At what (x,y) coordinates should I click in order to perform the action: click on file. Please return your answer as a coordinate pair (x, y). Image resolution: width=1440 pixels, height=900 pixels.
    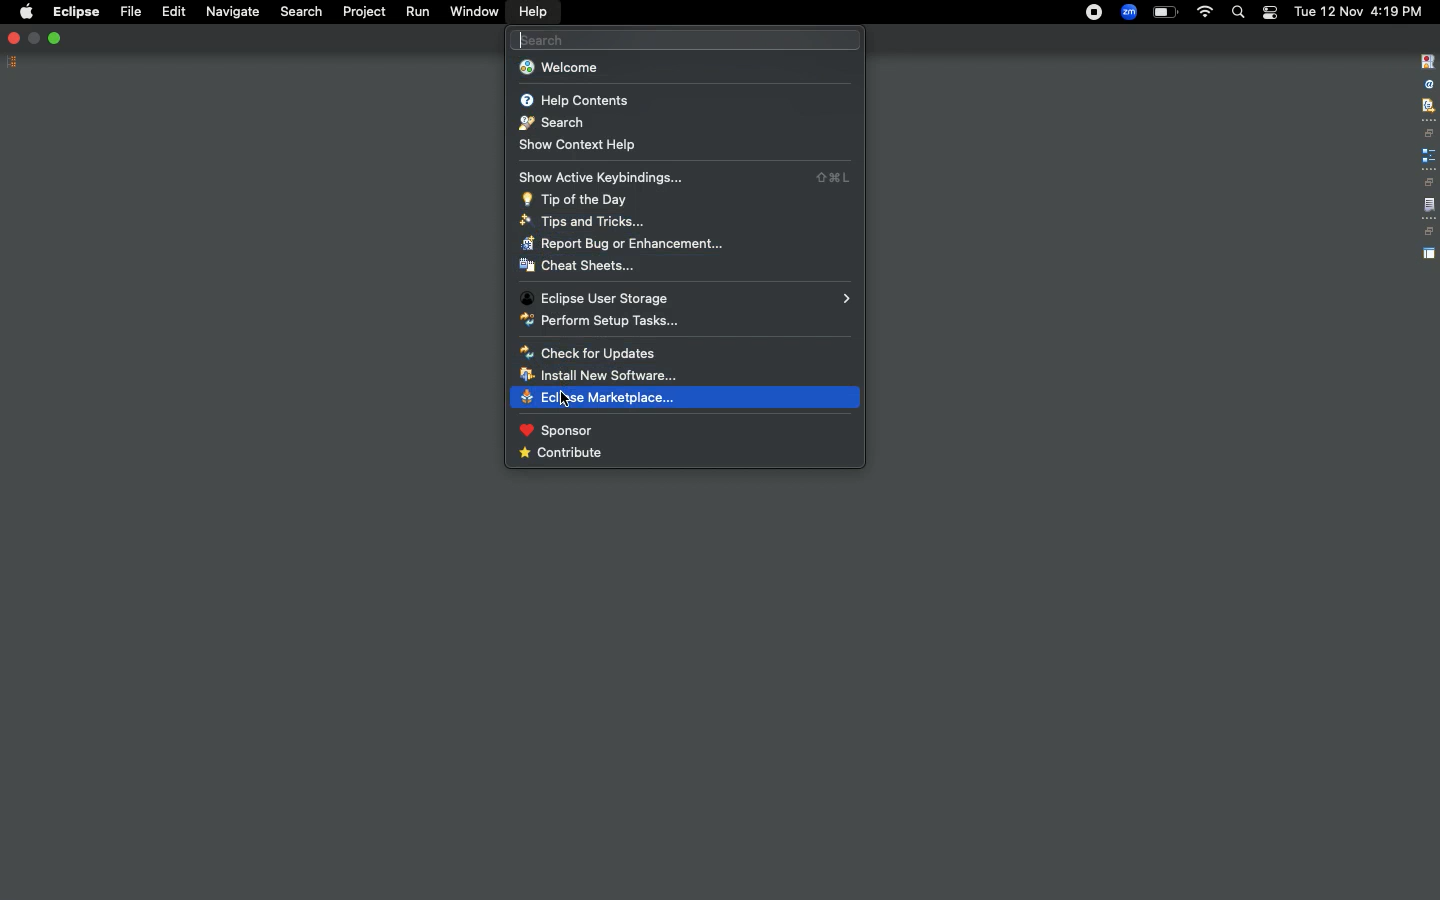
    Looking at the image, I should click on (1429, 206).